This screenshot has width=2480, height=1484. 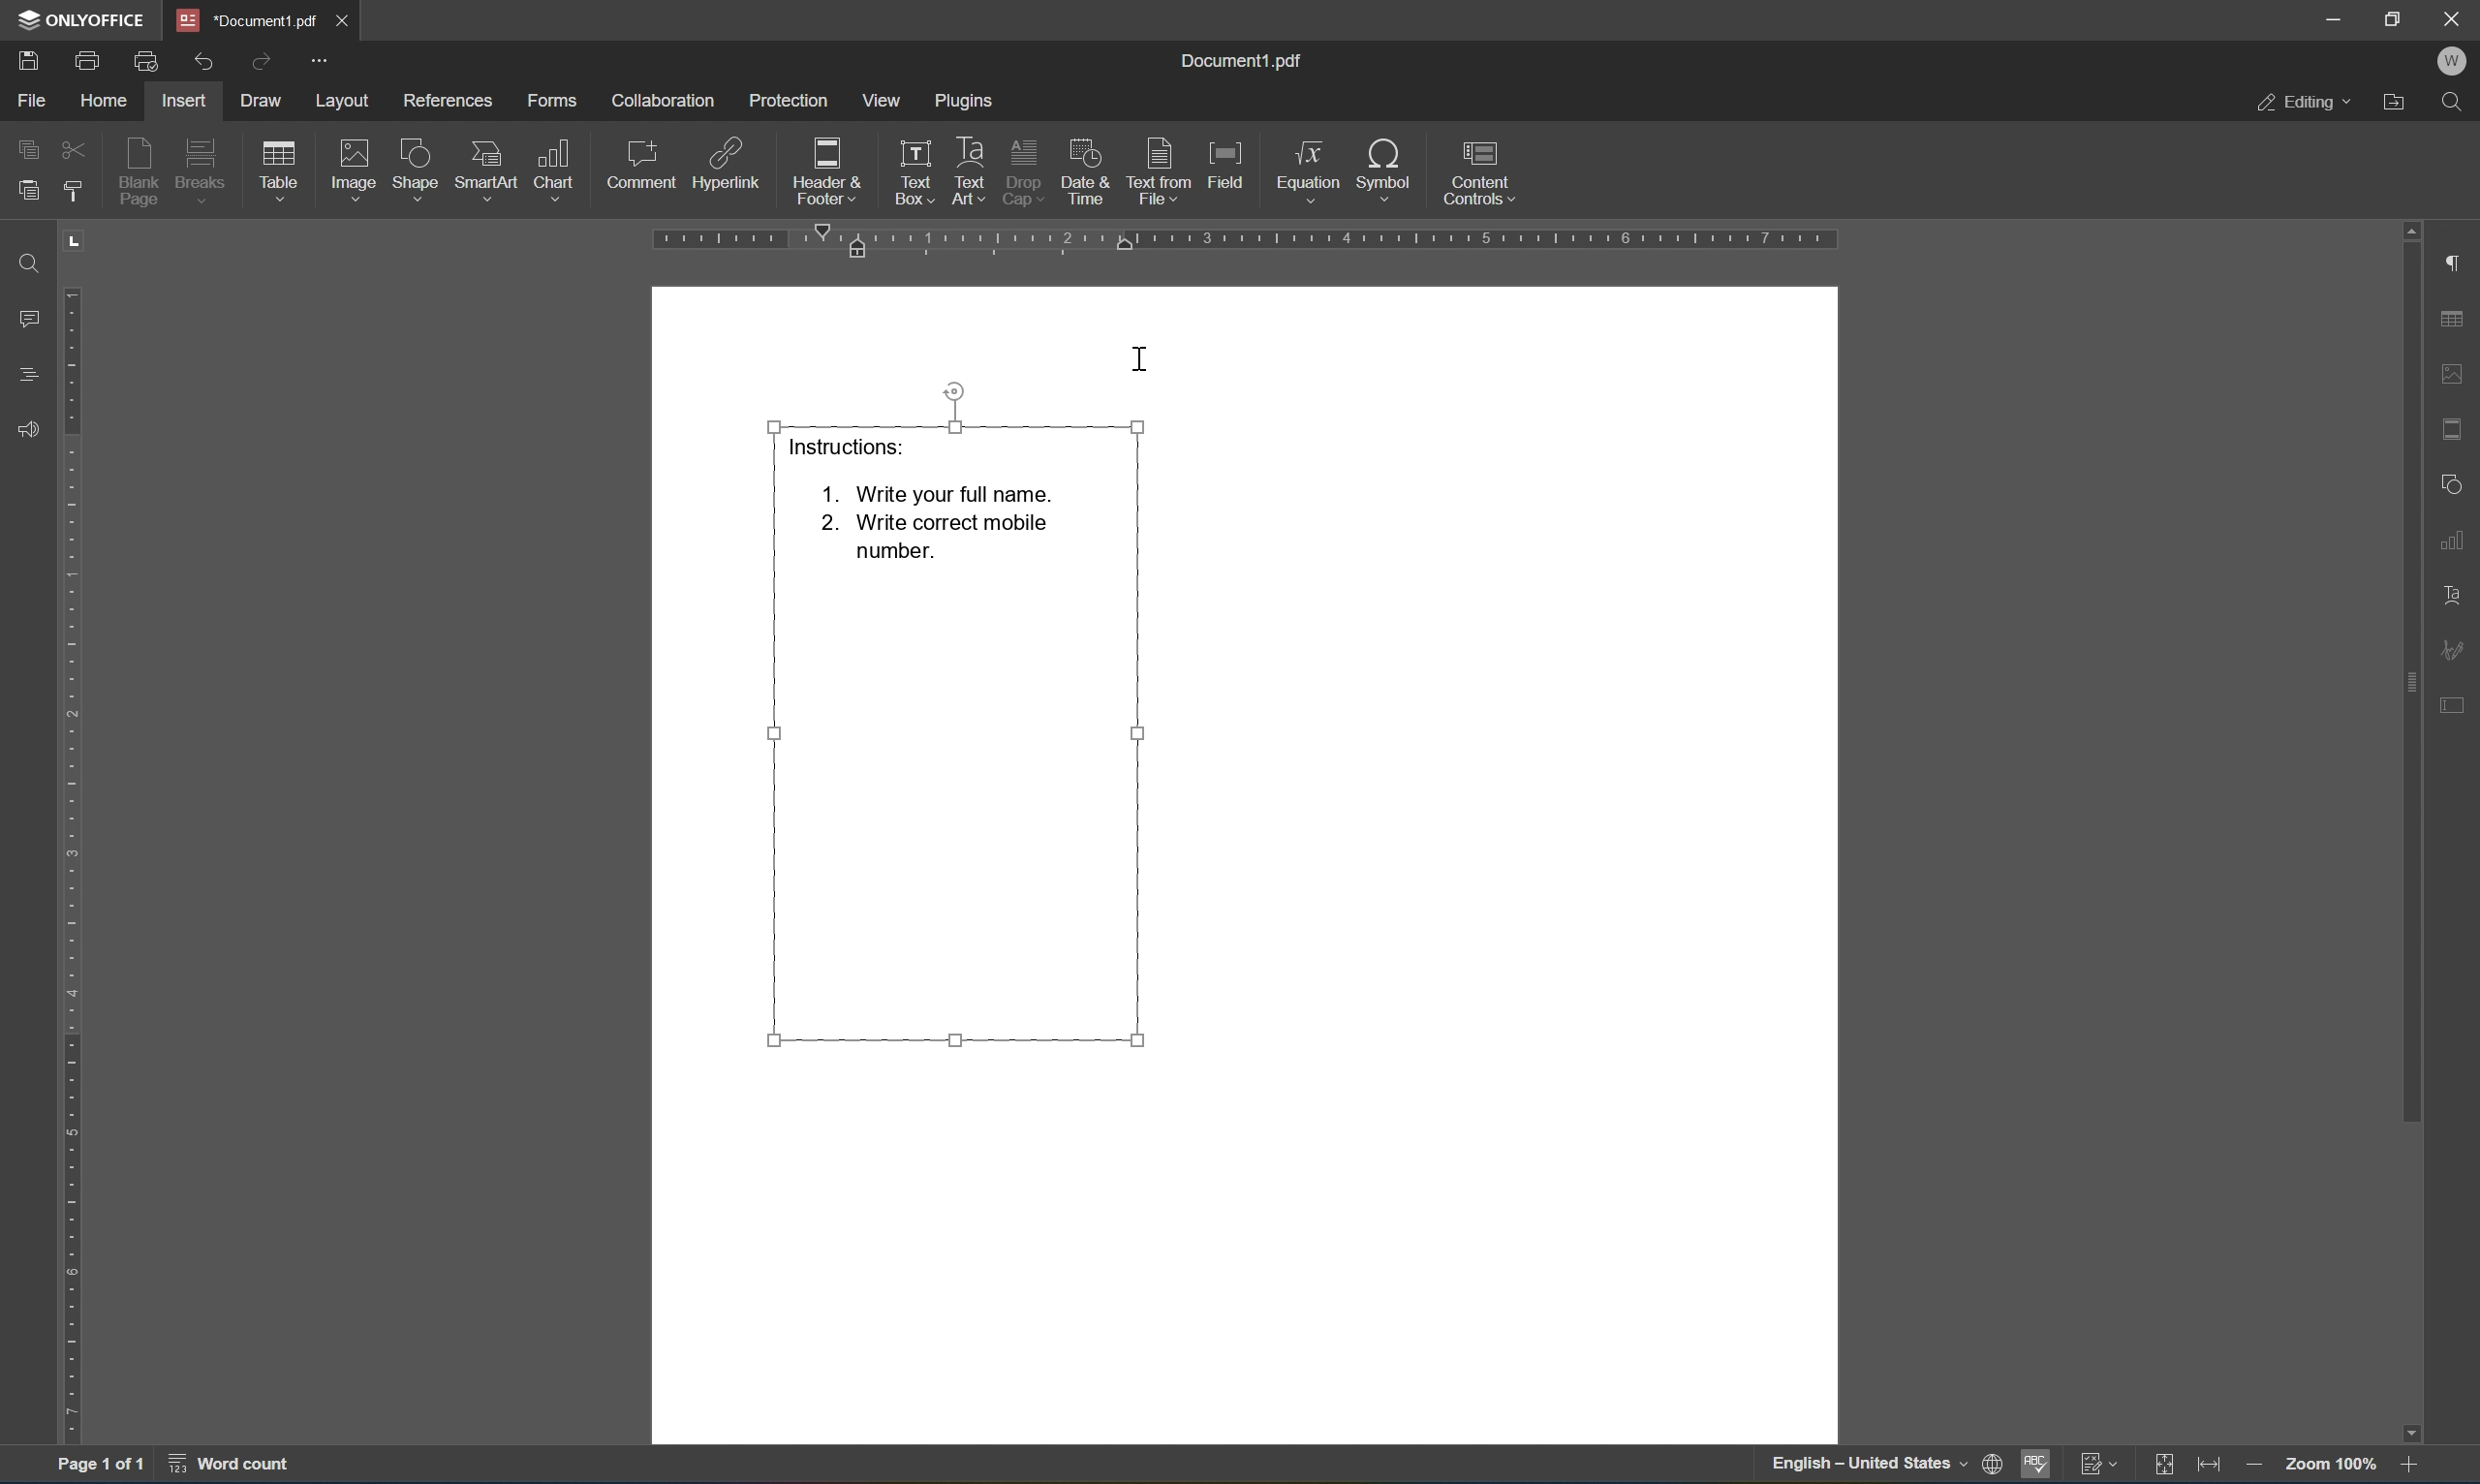 I want to click on scroll down, so click(x=2410, y=1433).